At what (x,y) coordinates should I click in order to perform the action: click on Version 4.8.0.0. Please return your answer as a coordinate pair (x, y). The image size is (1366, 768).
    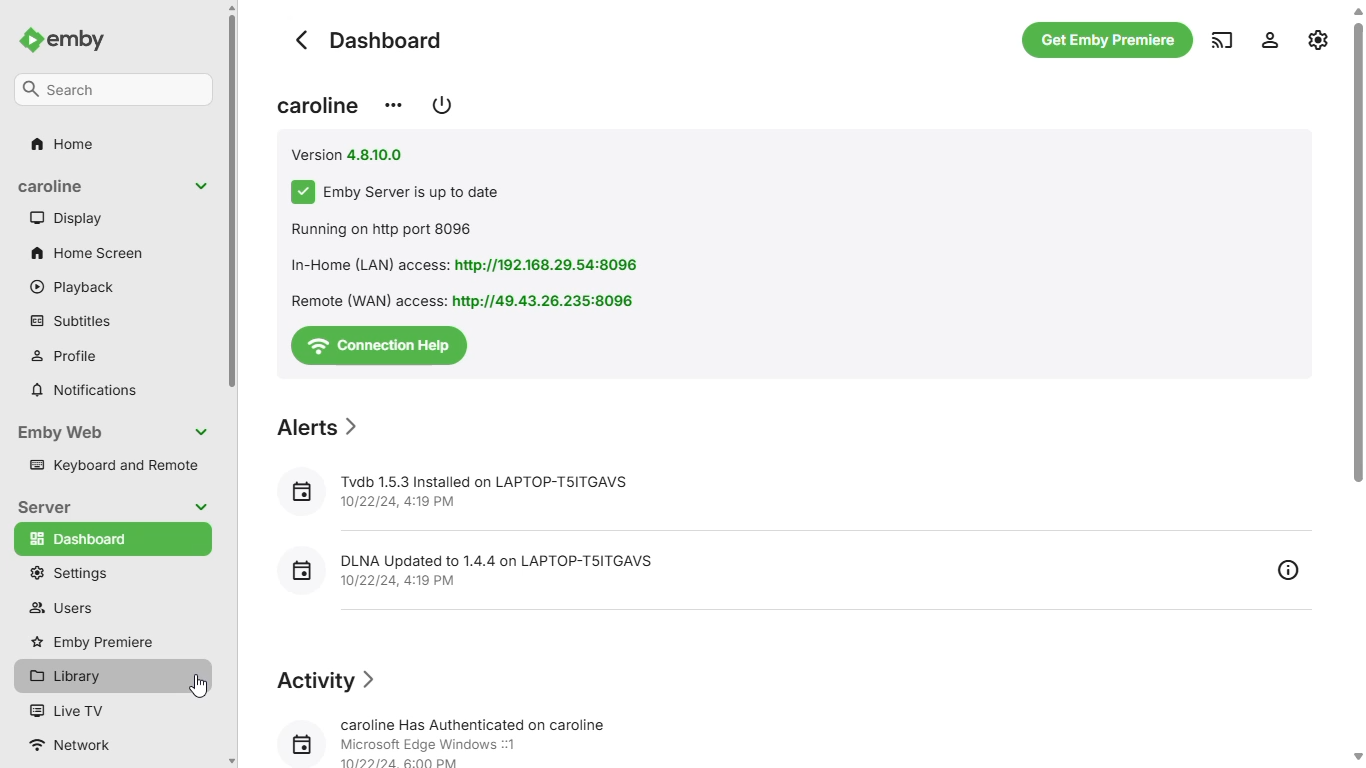
    Looking at the image, I should click on (349, 154).